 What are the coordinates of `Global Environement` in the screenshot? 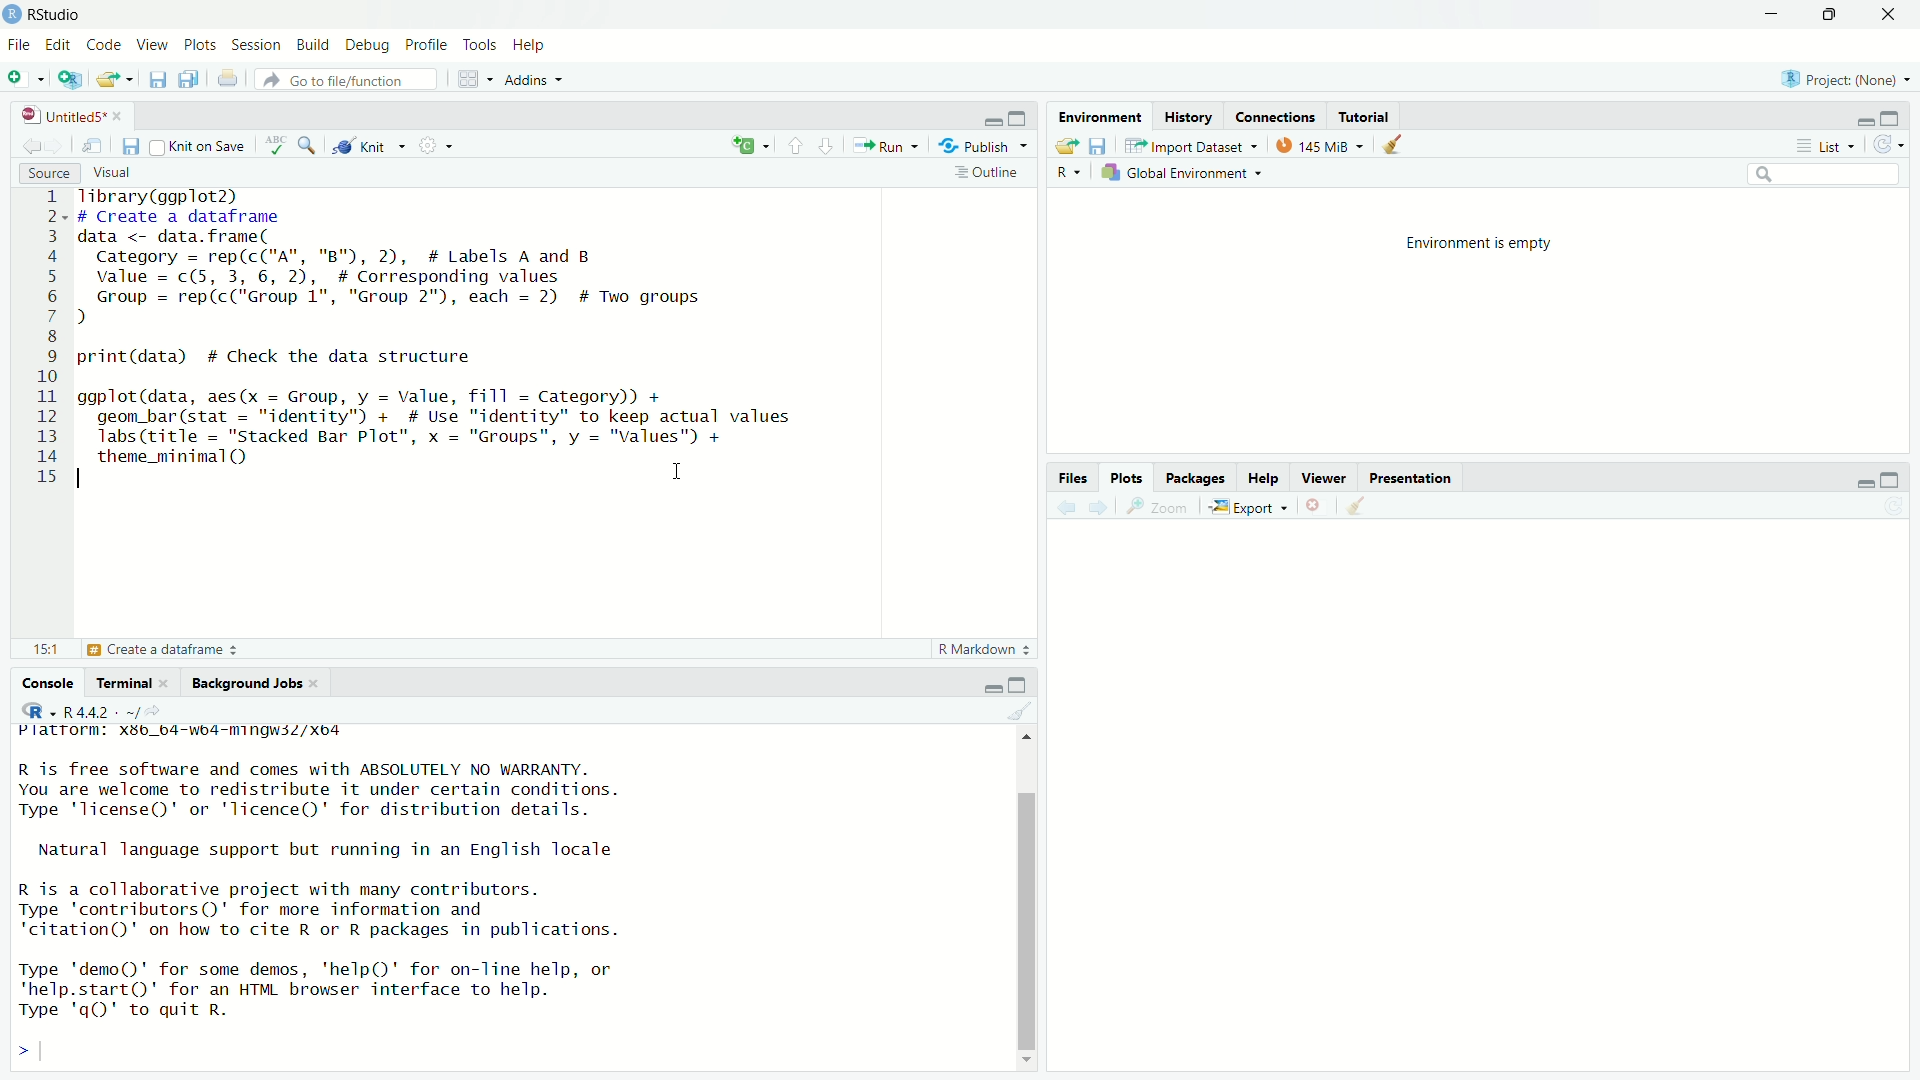 It's located at (1181, 172).